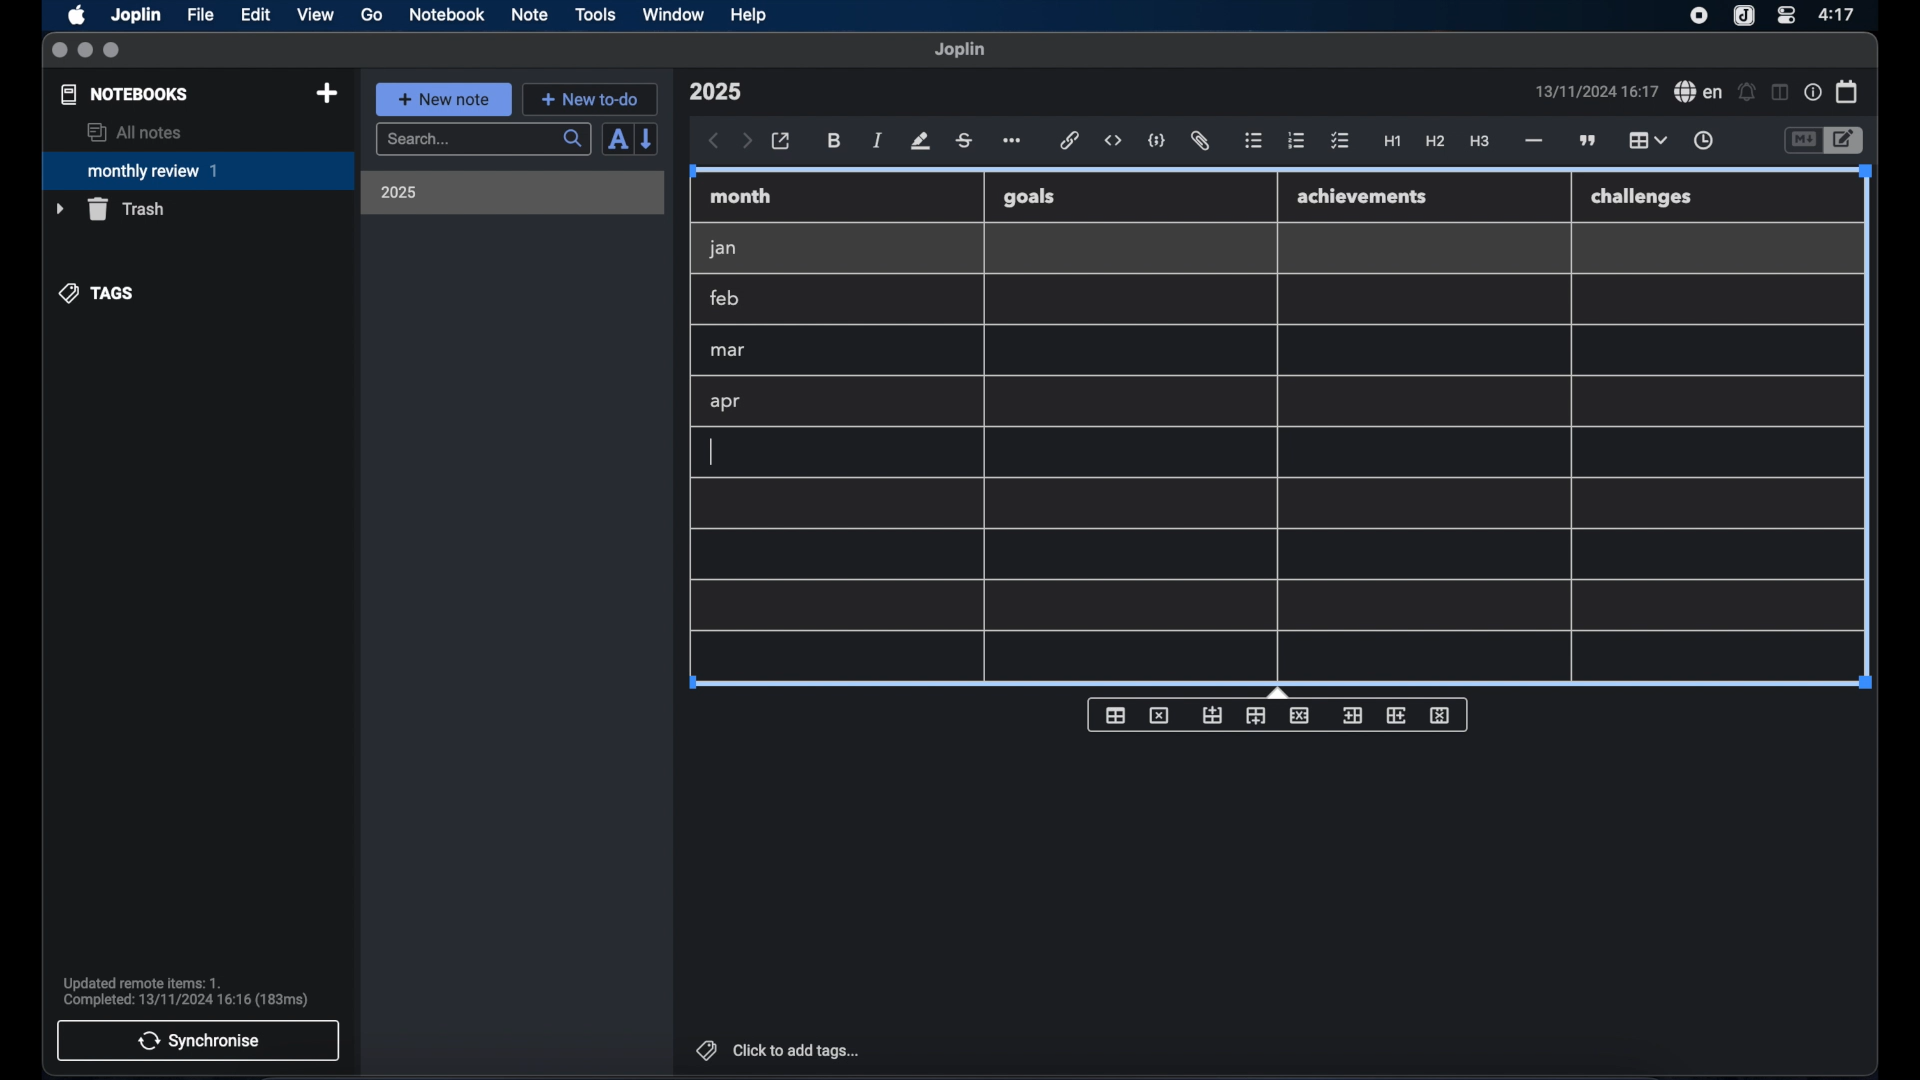 The image size is (1920, 1080). Describe the element at coordinates (1113, 141) in the screenshot. I see `inline code` at that location.